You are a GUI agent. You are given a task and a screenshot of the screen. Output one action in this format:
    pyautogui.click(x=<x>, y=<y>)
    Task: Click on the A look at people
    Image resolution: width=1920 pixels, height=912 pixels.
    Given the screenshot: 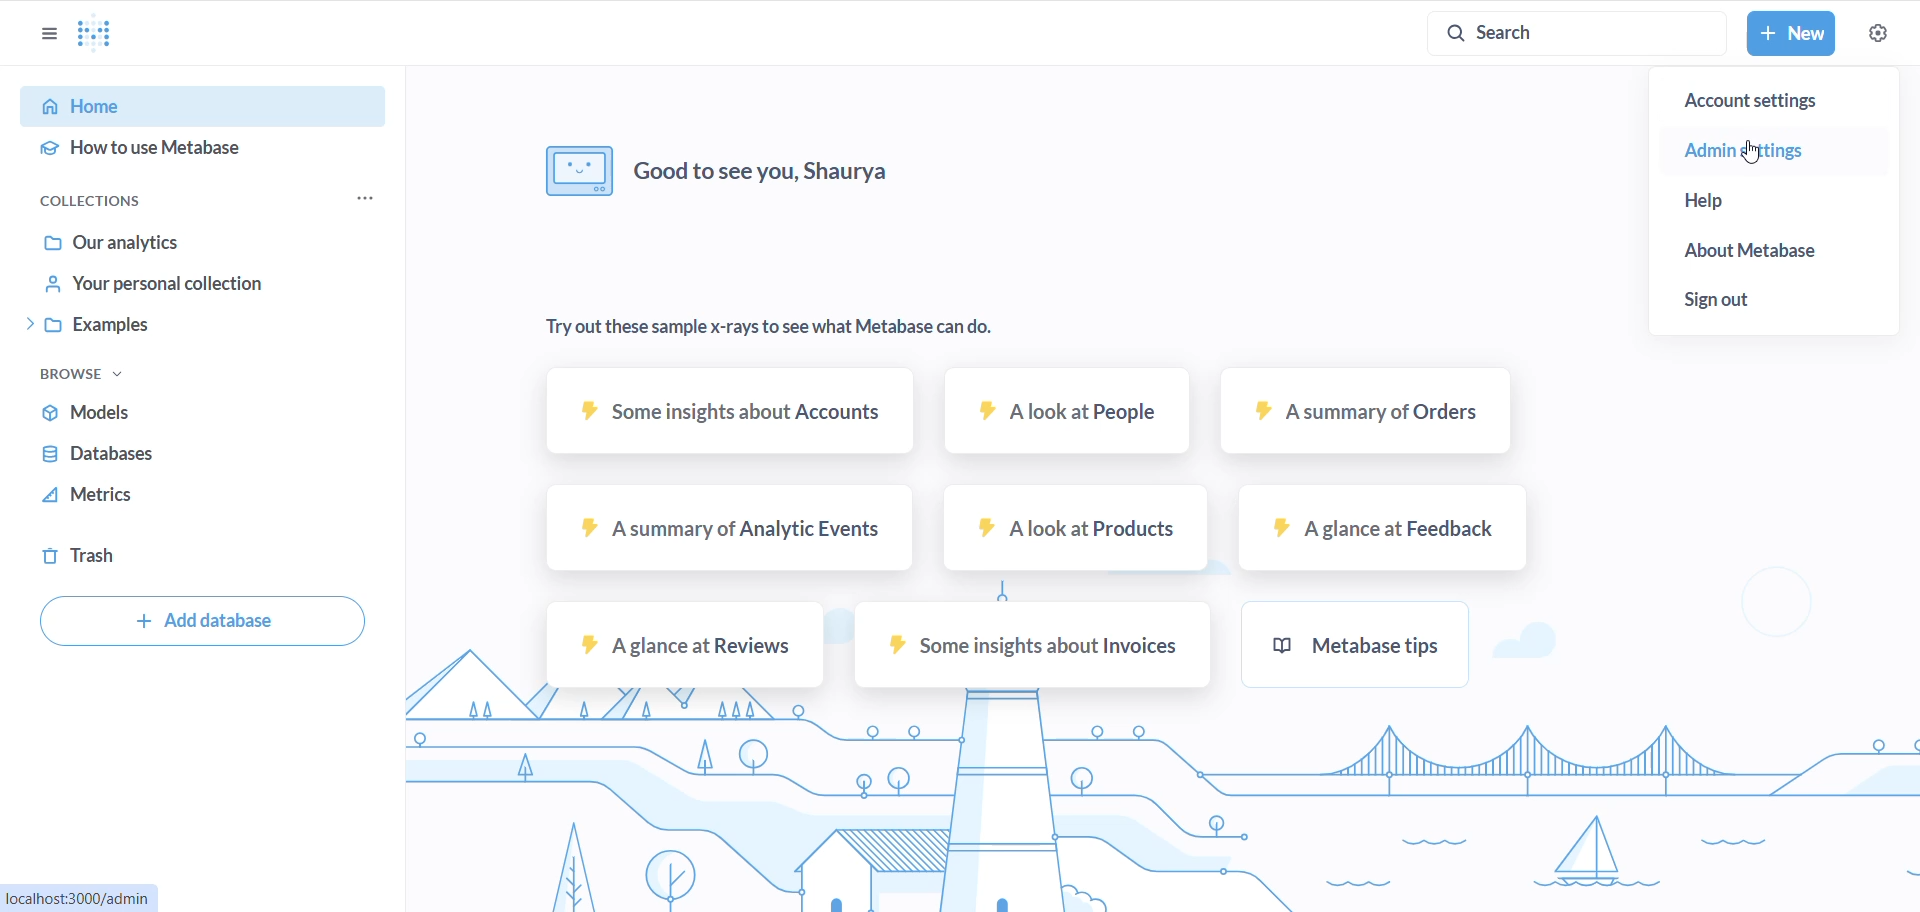 What is the action you would take?
    pyautogui.click(x=1071, y=412)
    